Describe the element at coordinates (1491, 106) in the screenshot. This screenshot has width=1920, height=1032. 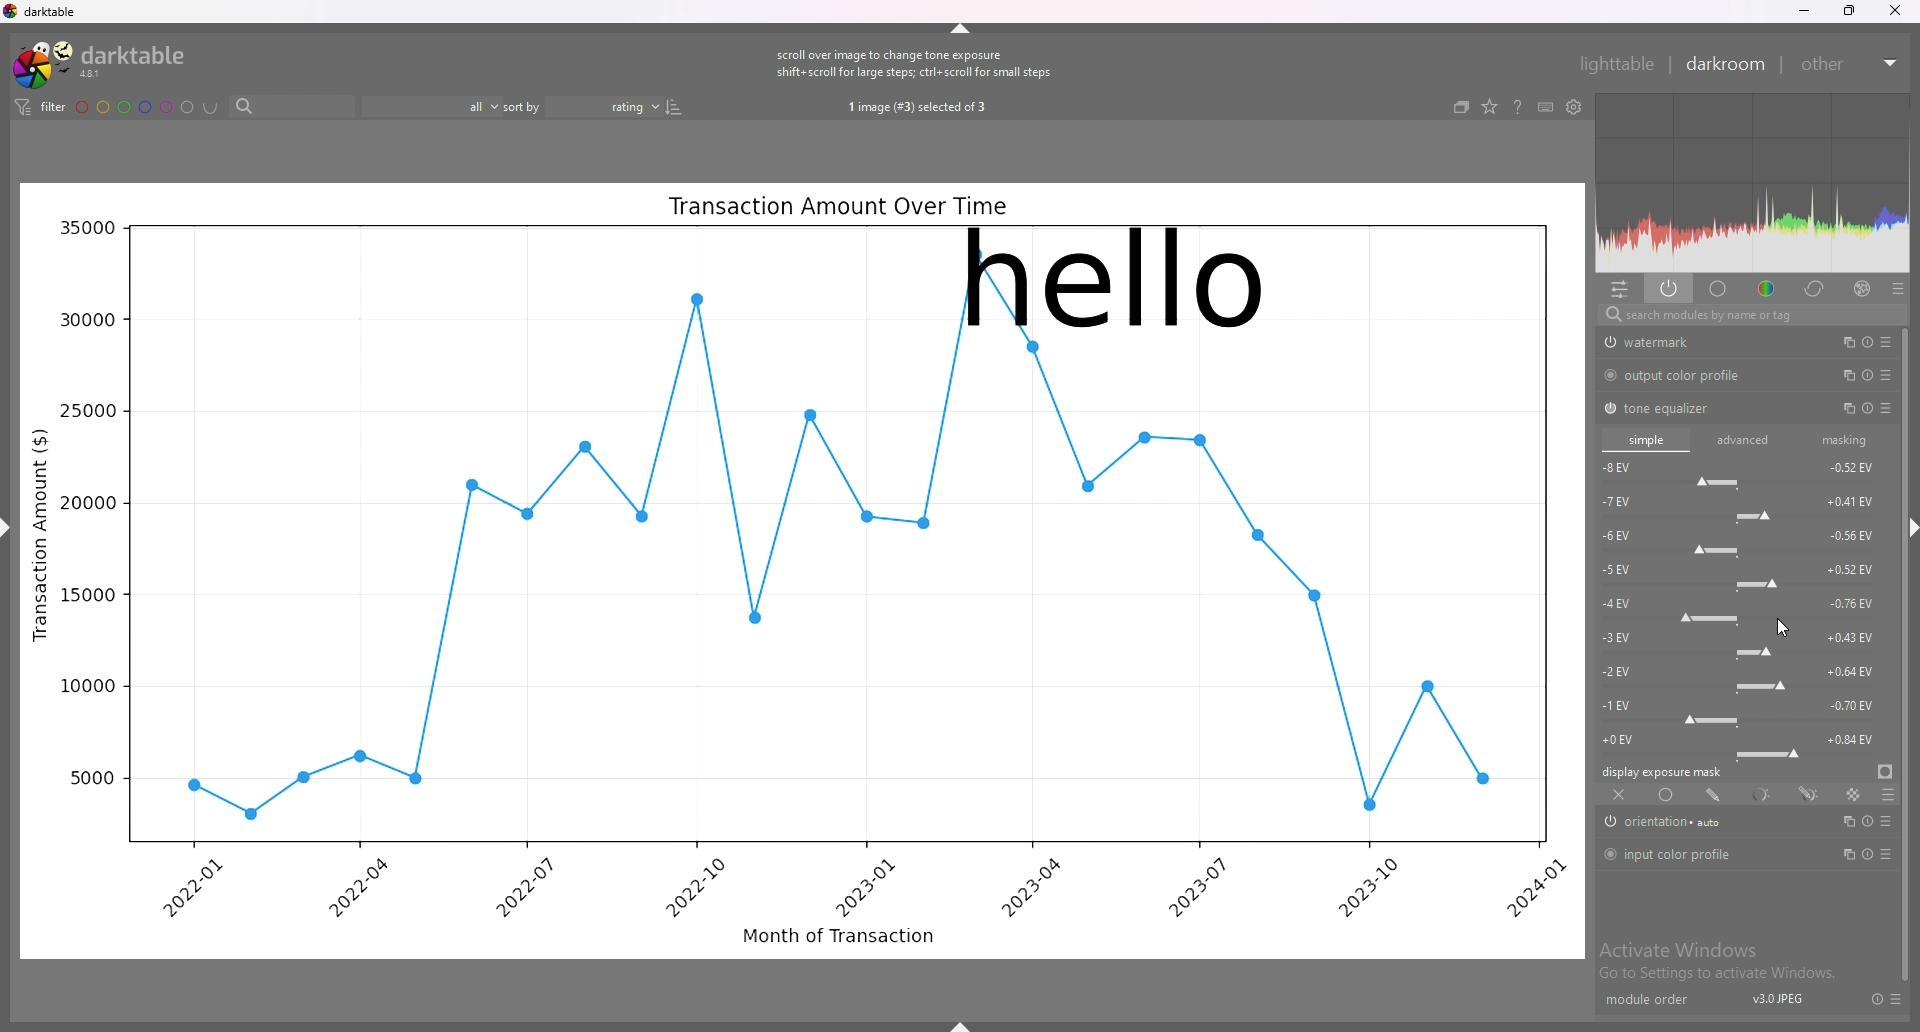
I see `change type of overlays` at that location.